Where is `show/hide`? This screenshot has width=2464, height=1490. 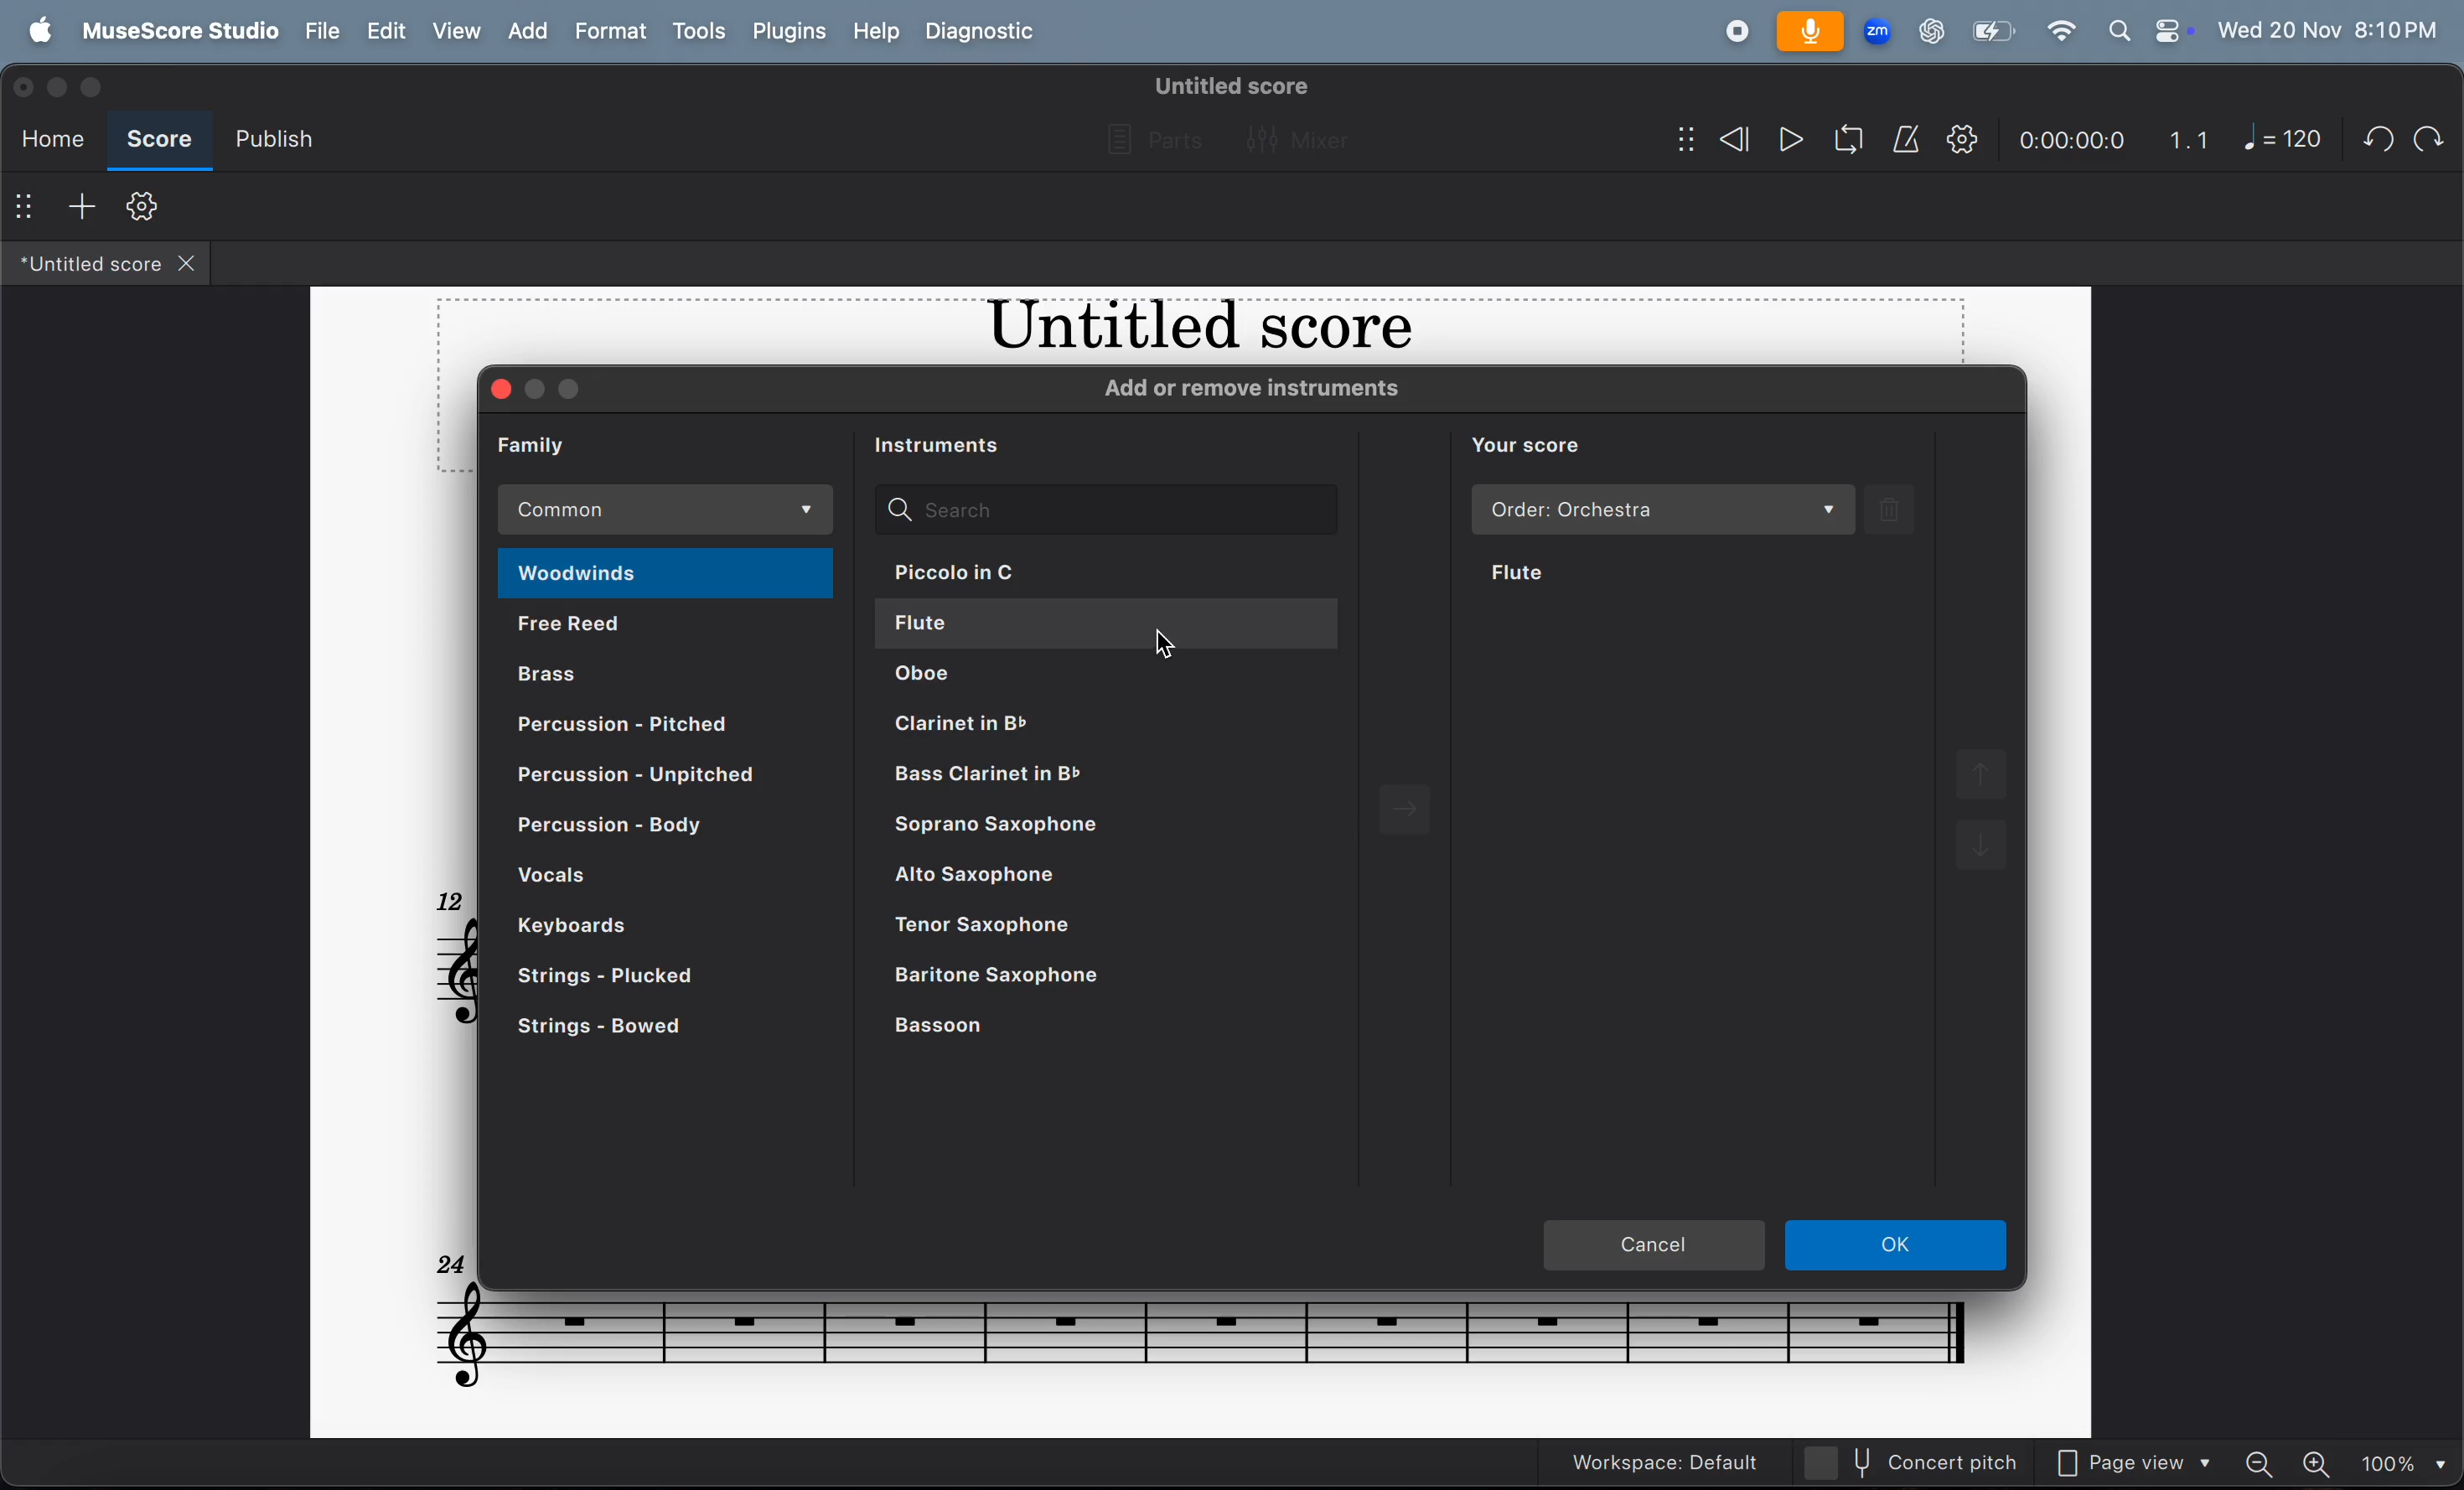 show/hide is located at coordinates (1672, 135).